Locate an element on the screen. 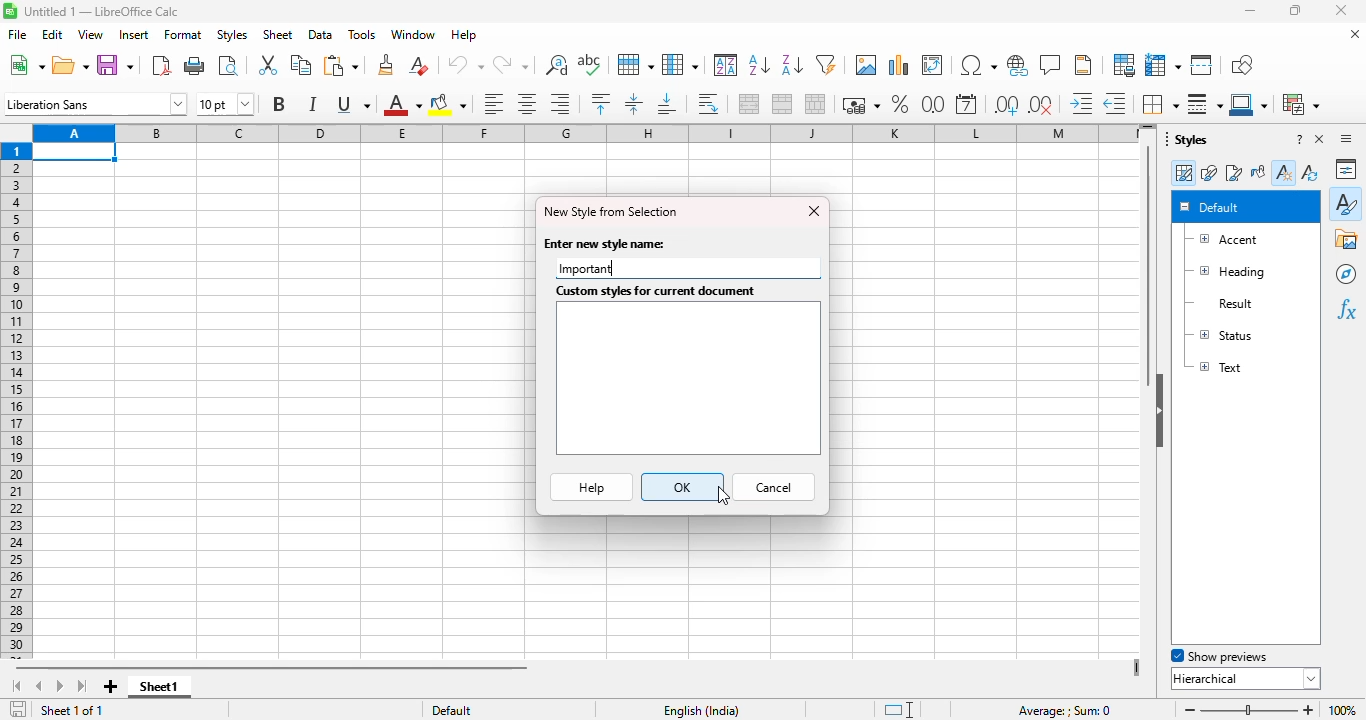 Image resolution: width=1366 pixels, height=720 pixels. autoFilter is located at coordinates (826, 64).